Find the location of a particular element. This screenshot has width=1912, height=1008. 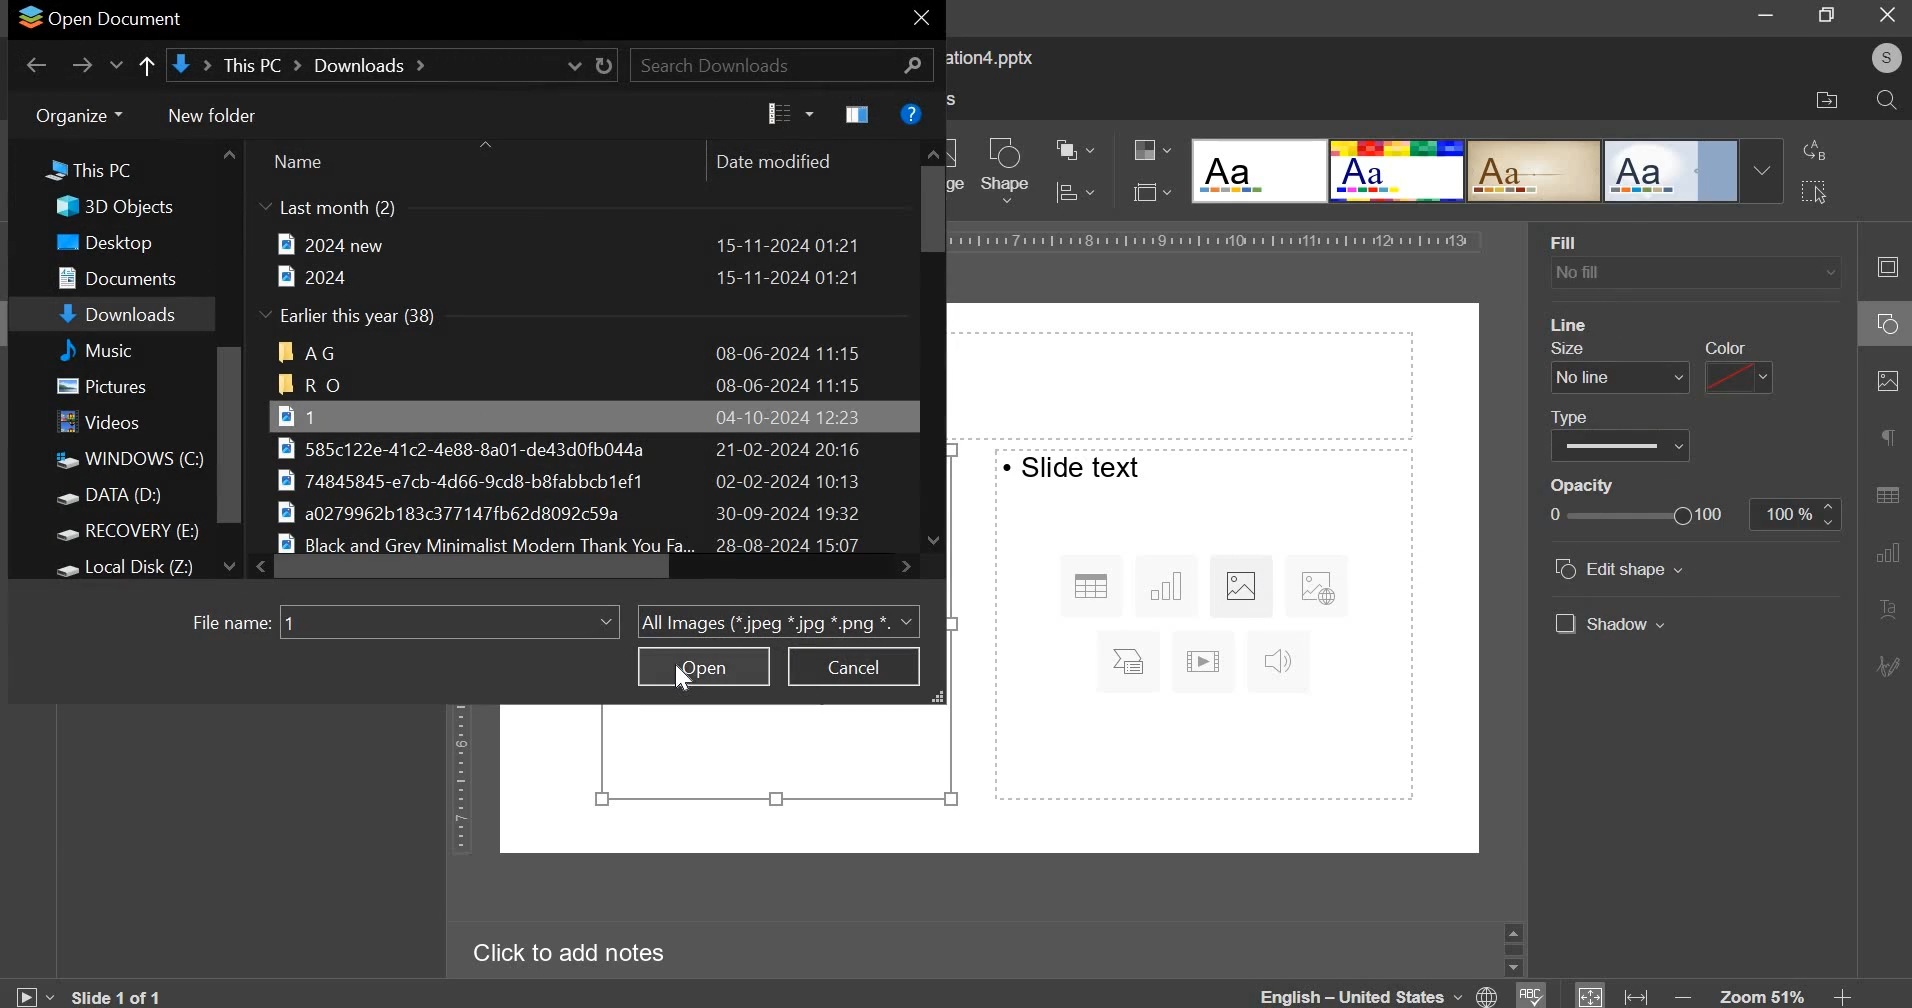

zoom 51% is located at coordinates (1762, 996).